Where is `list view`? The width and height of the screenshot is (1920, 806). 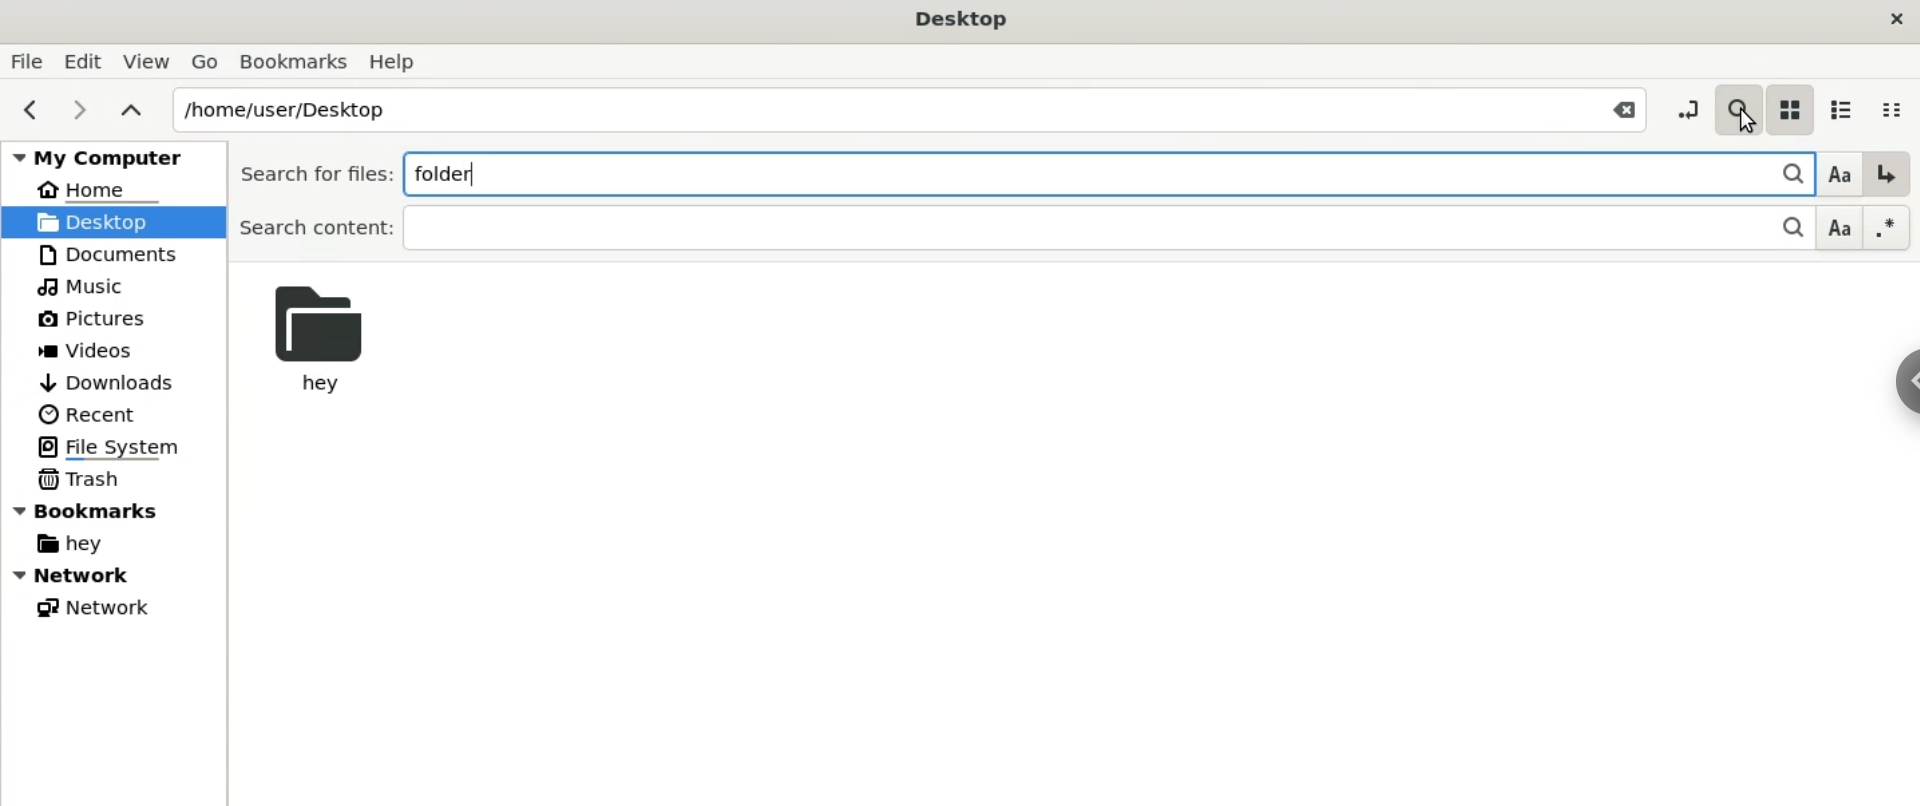 list view is located at coordinates (1839, 105).